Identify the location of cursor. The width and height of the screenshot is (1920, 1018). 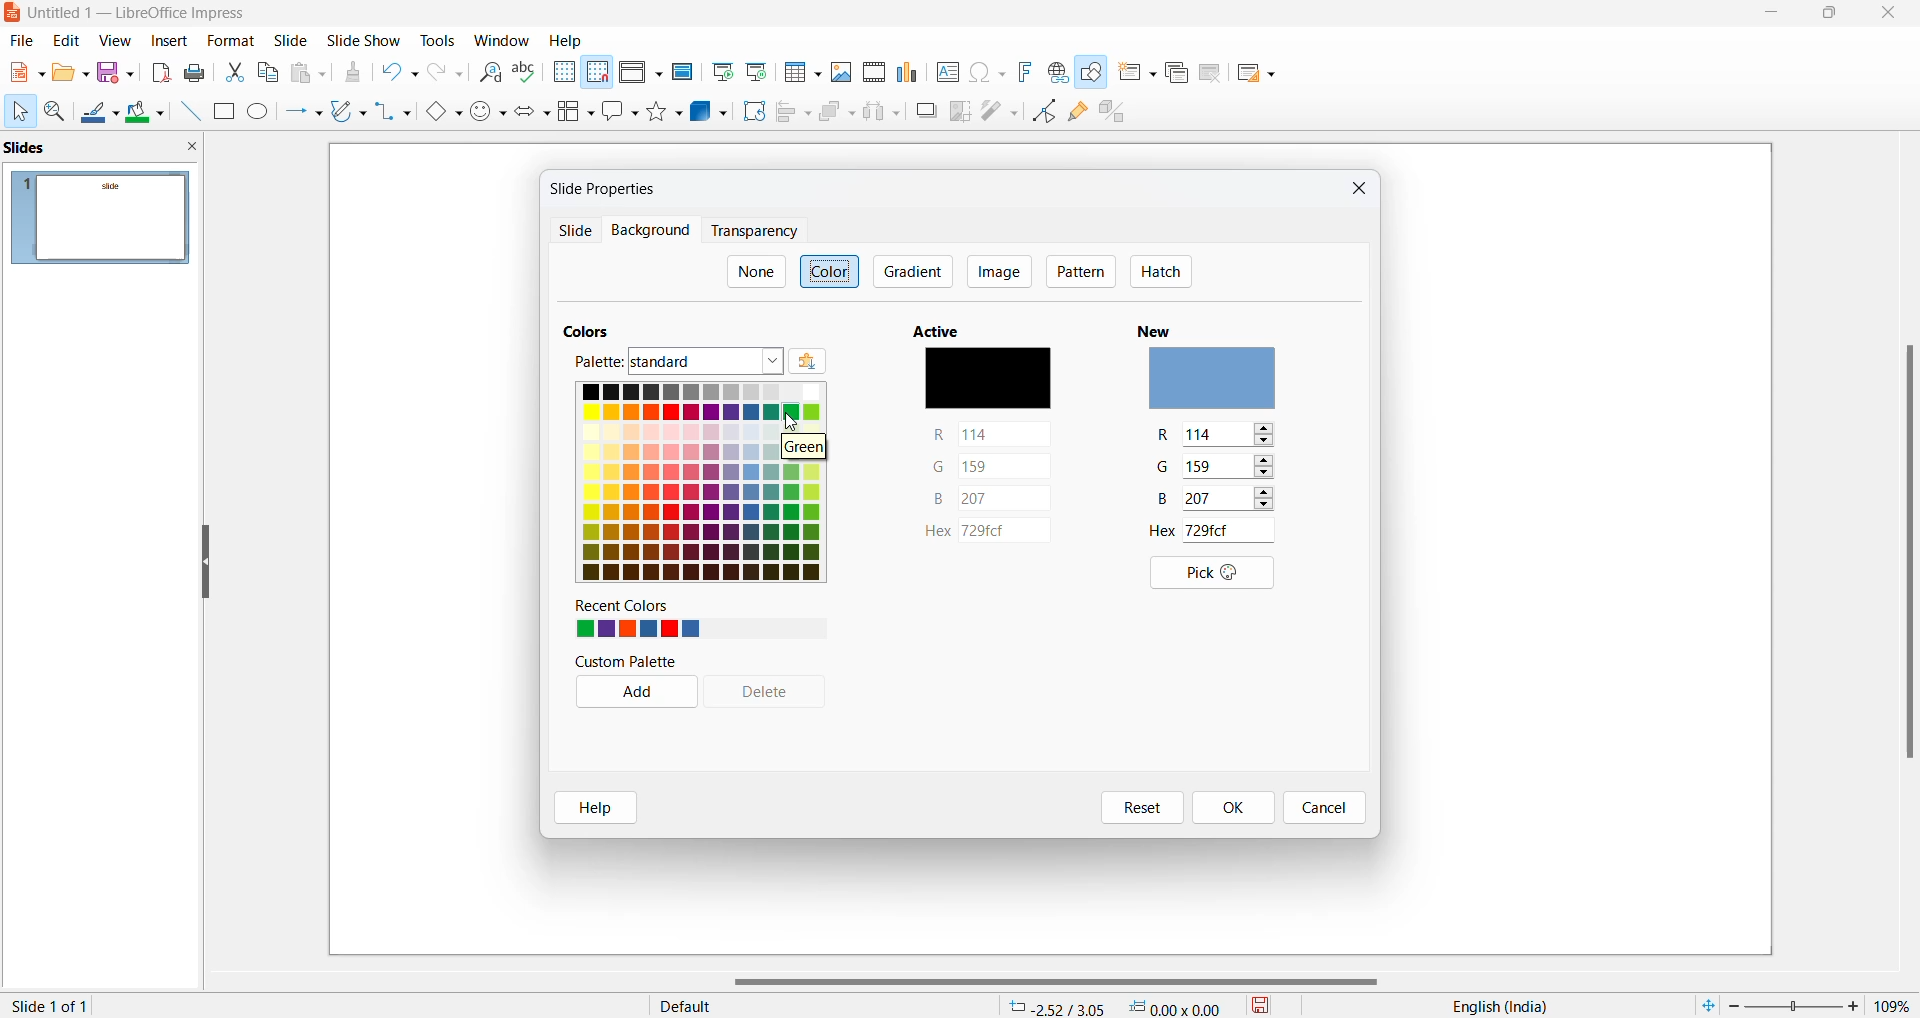
(791, 421).